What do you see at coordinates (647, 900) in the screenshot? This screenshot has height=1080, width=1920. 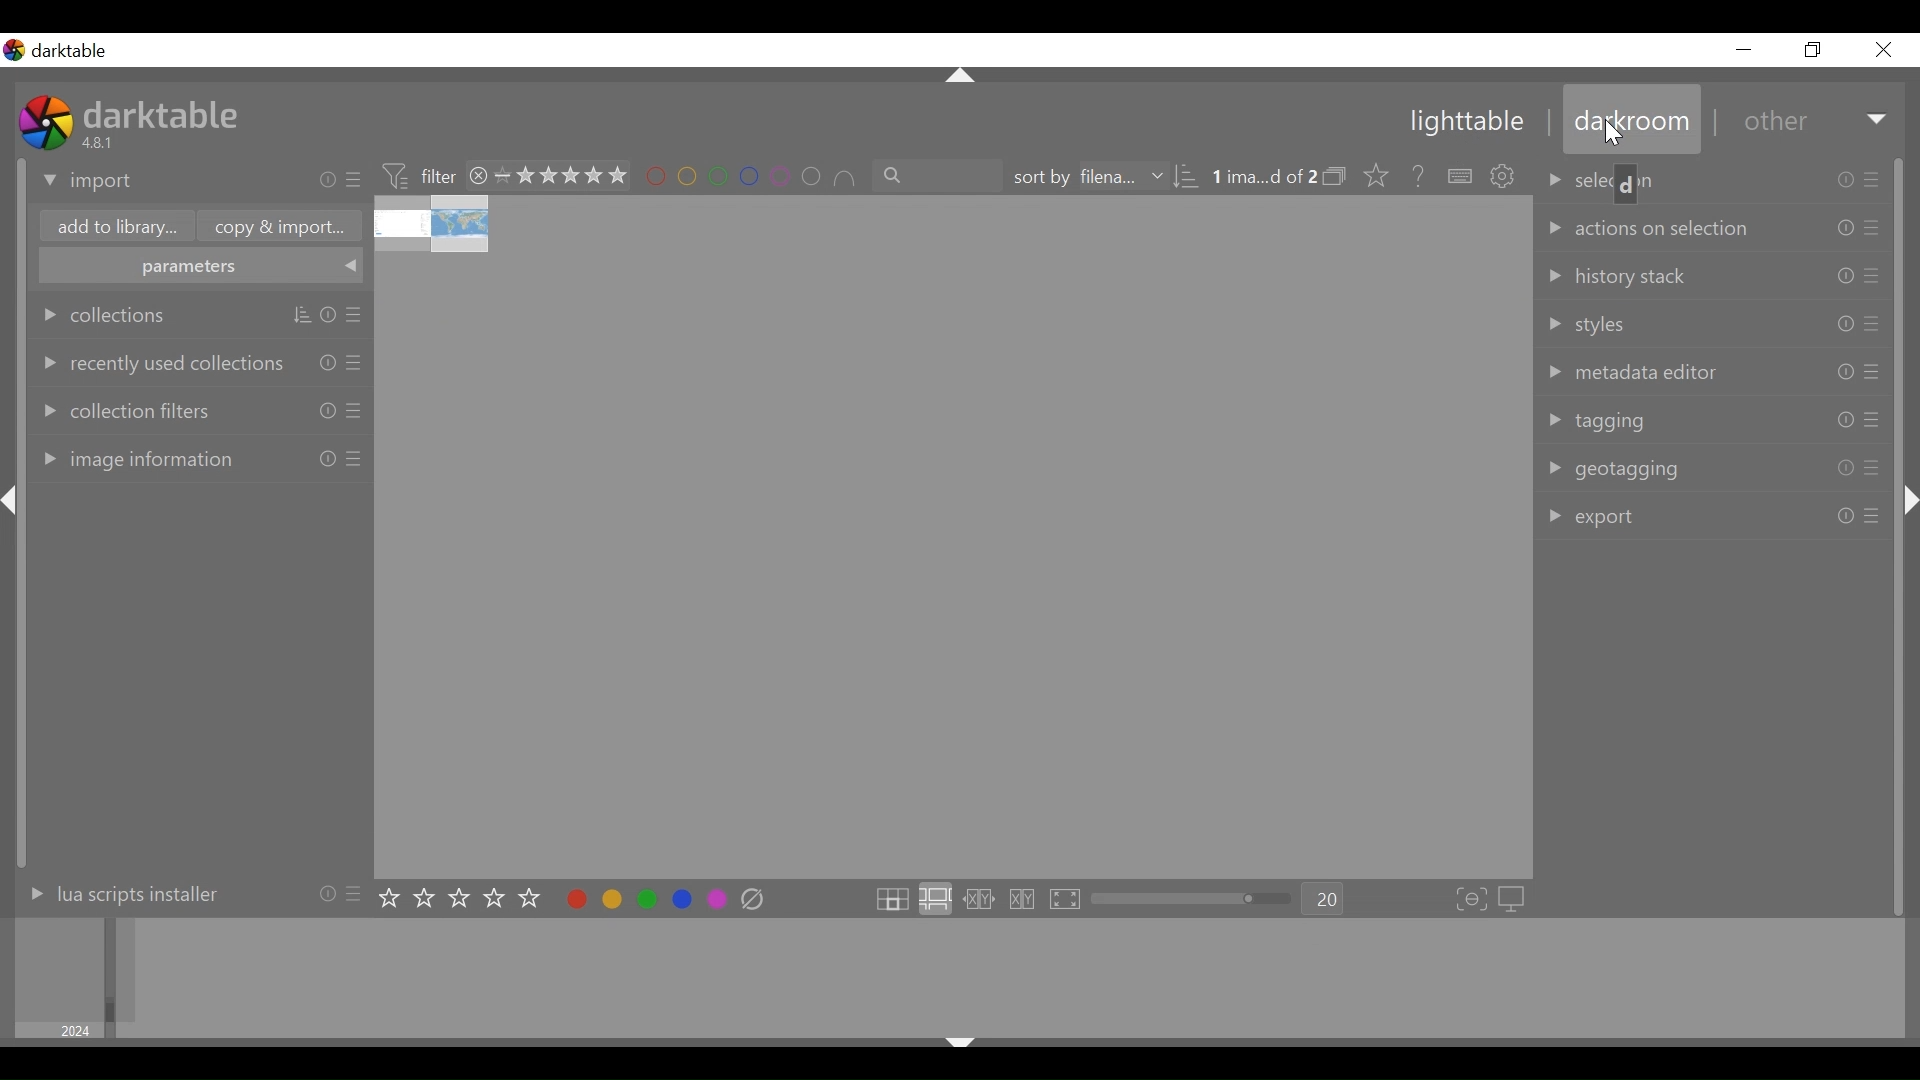 I see `toggle color label for selected image` at bounding box center [647, 900].